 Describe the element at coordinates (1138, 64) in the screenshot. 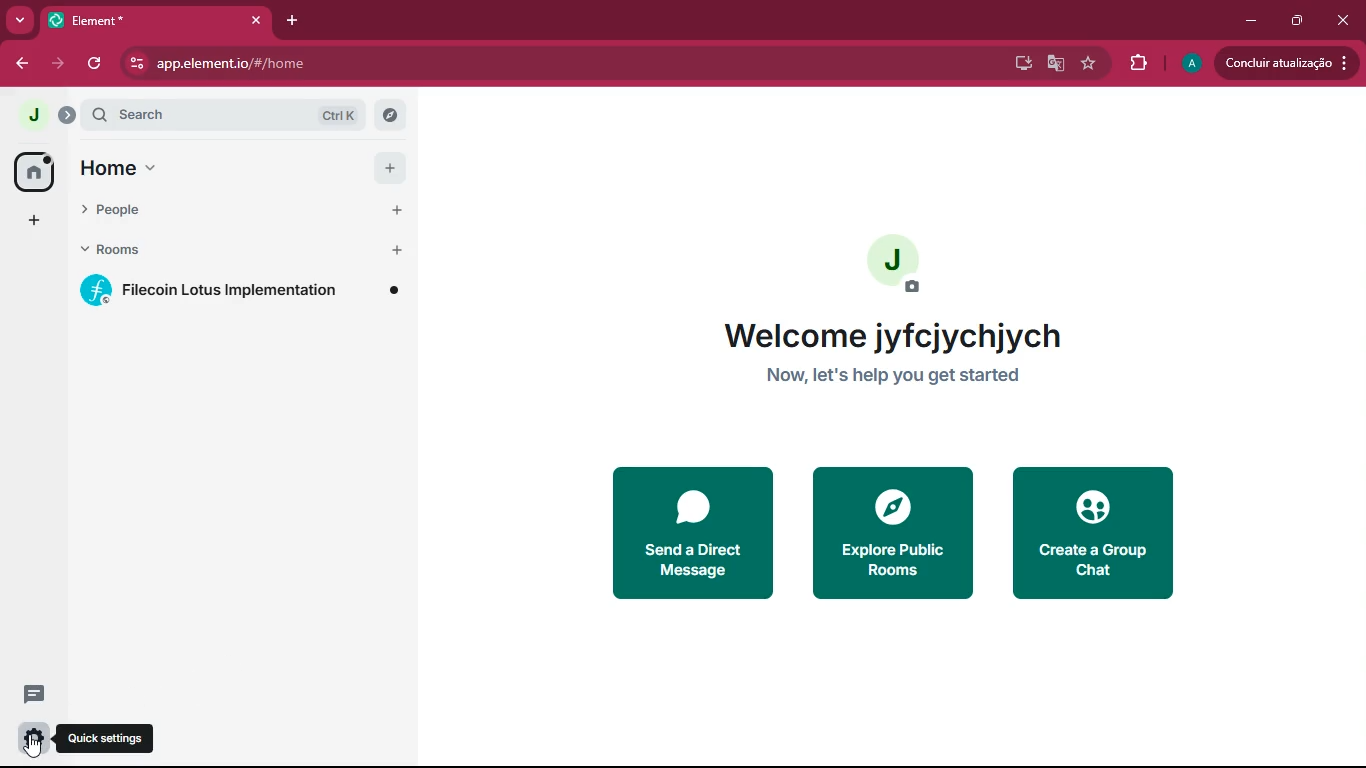

I see `extensions` at that location.